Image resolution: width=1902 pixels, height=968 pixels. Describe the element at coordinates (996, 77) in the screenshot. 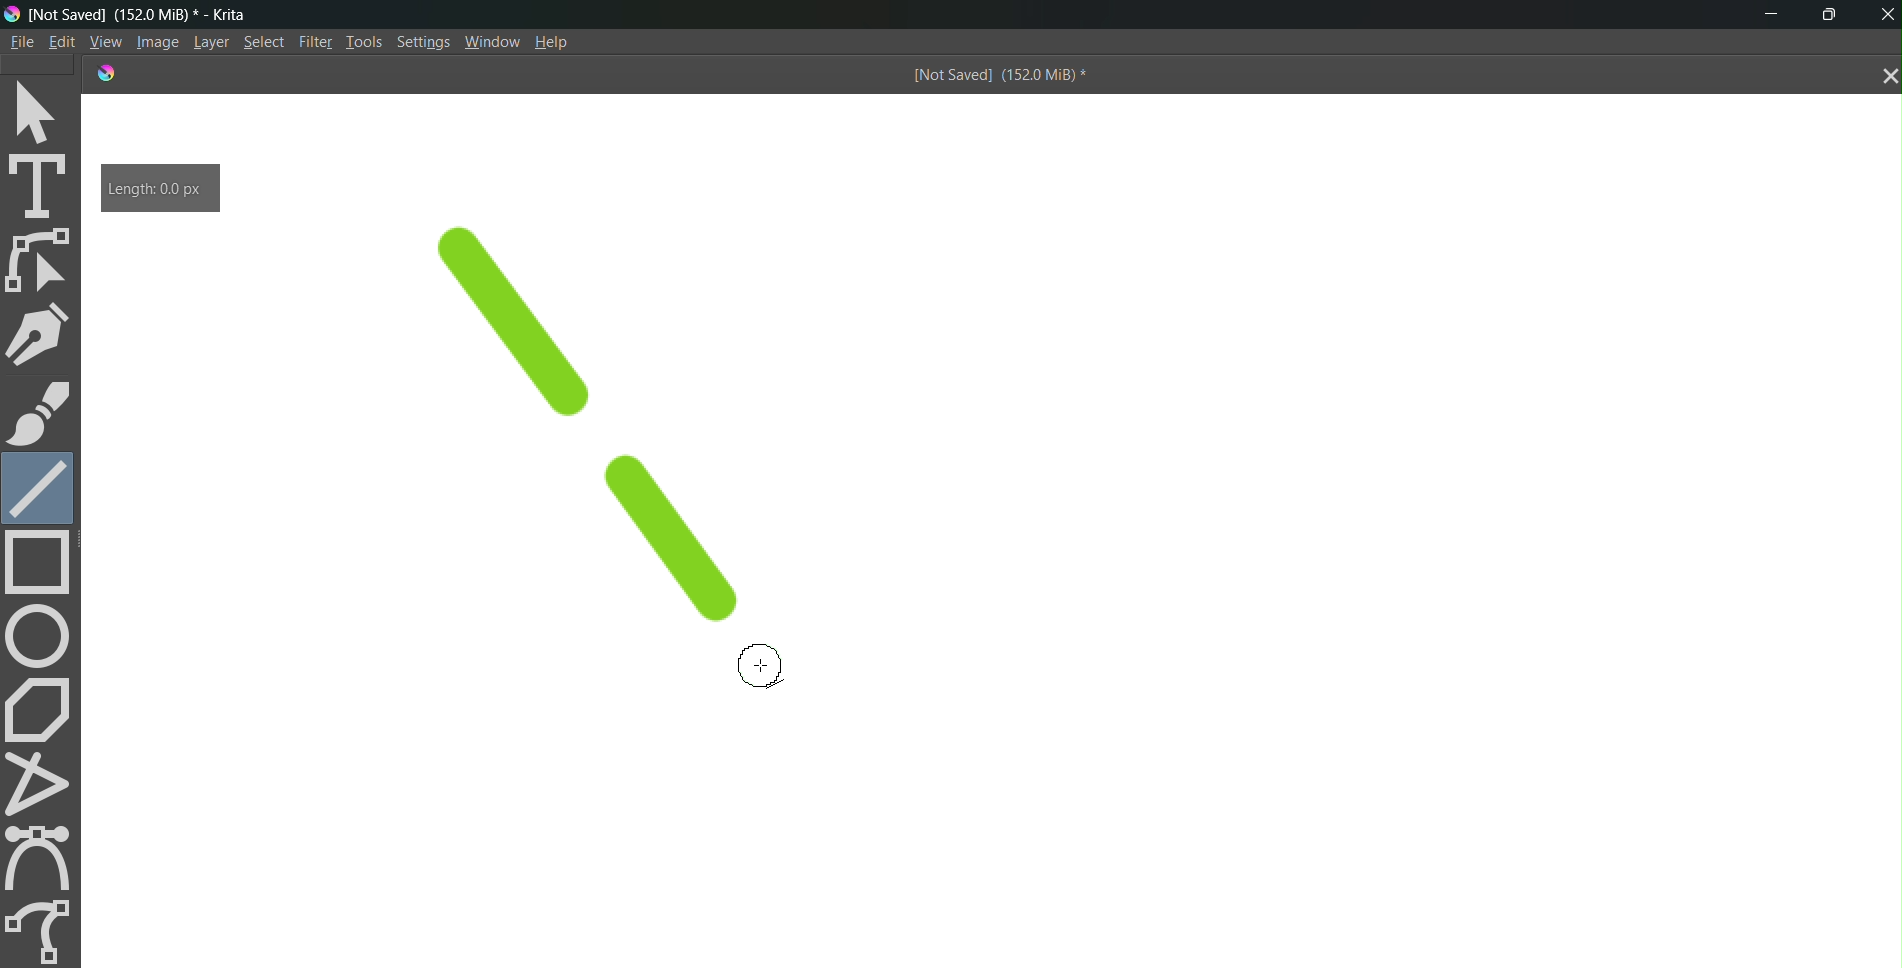

I see `[Not Saved] (151.9 MiB) *` at that location.